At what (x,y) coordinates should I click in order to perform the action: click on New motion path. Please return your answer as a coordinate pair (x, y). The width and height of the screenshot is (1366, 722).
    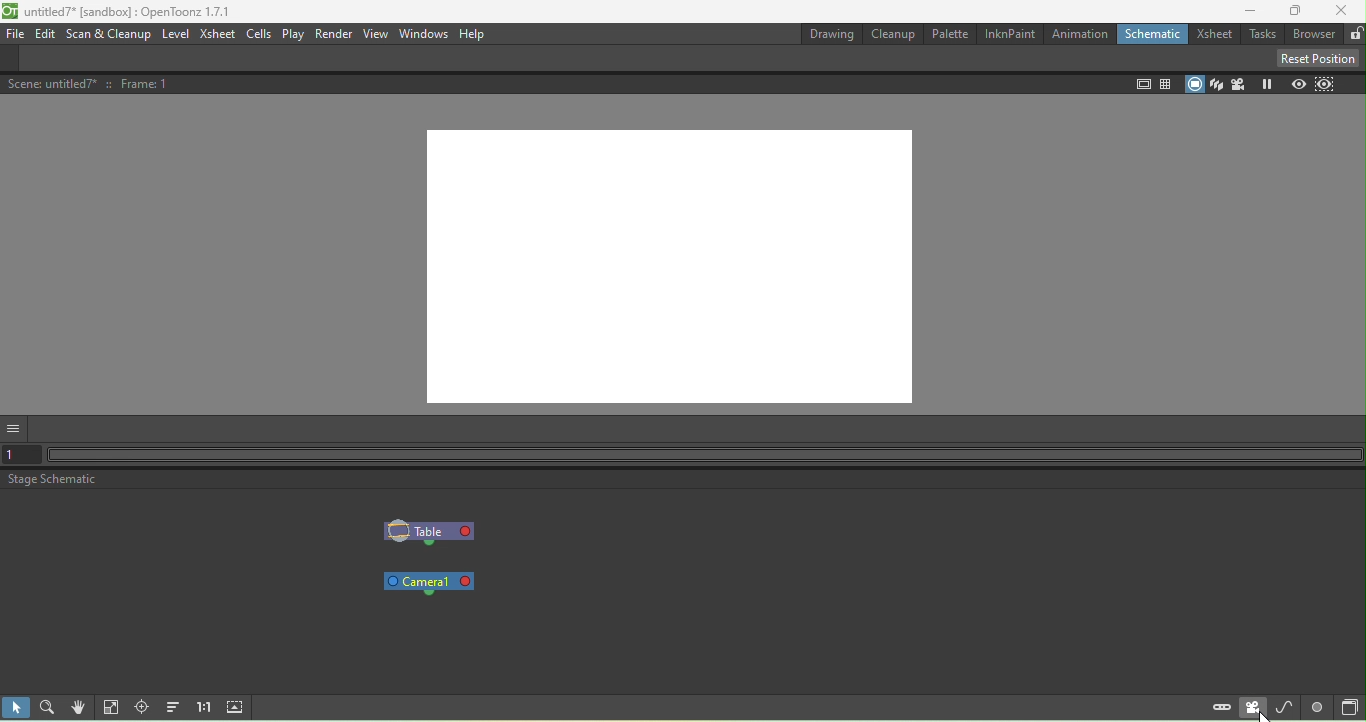
    Looking at the image, I should click on (1284, 707).